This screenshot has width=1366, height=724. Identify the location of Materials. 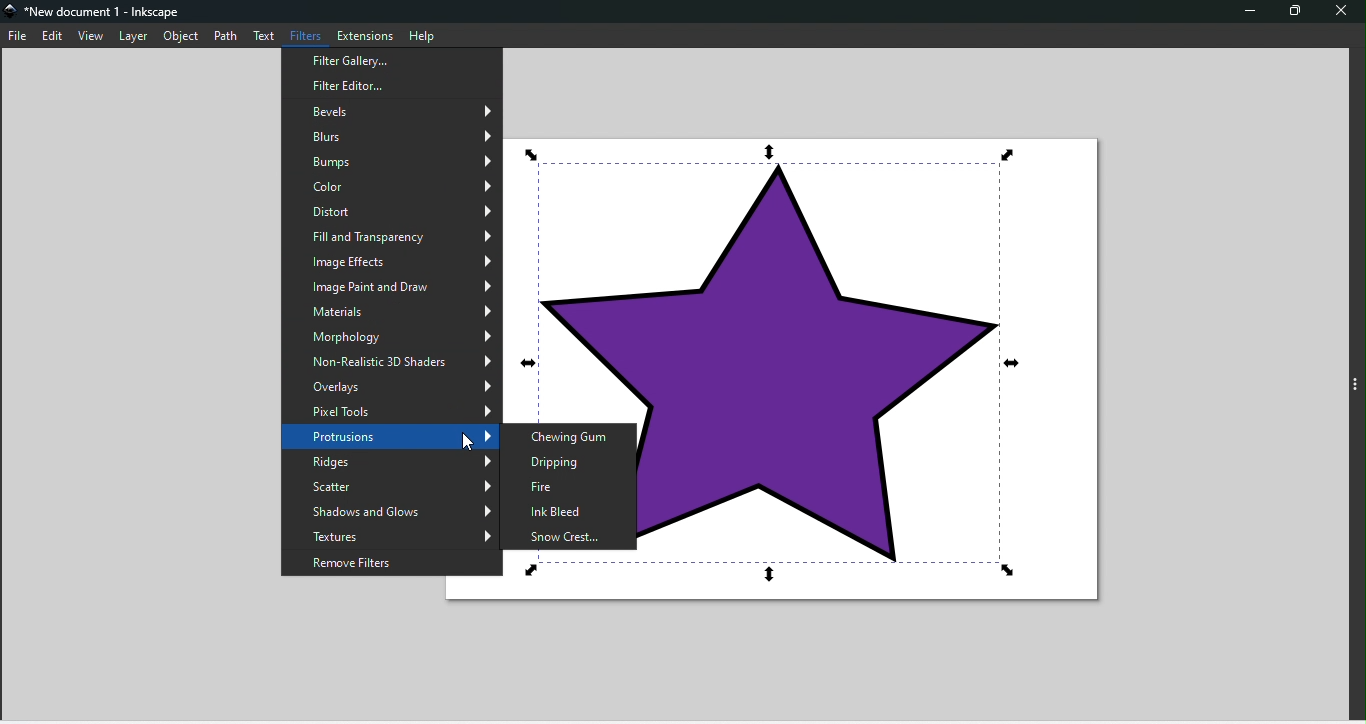
(392, 309).